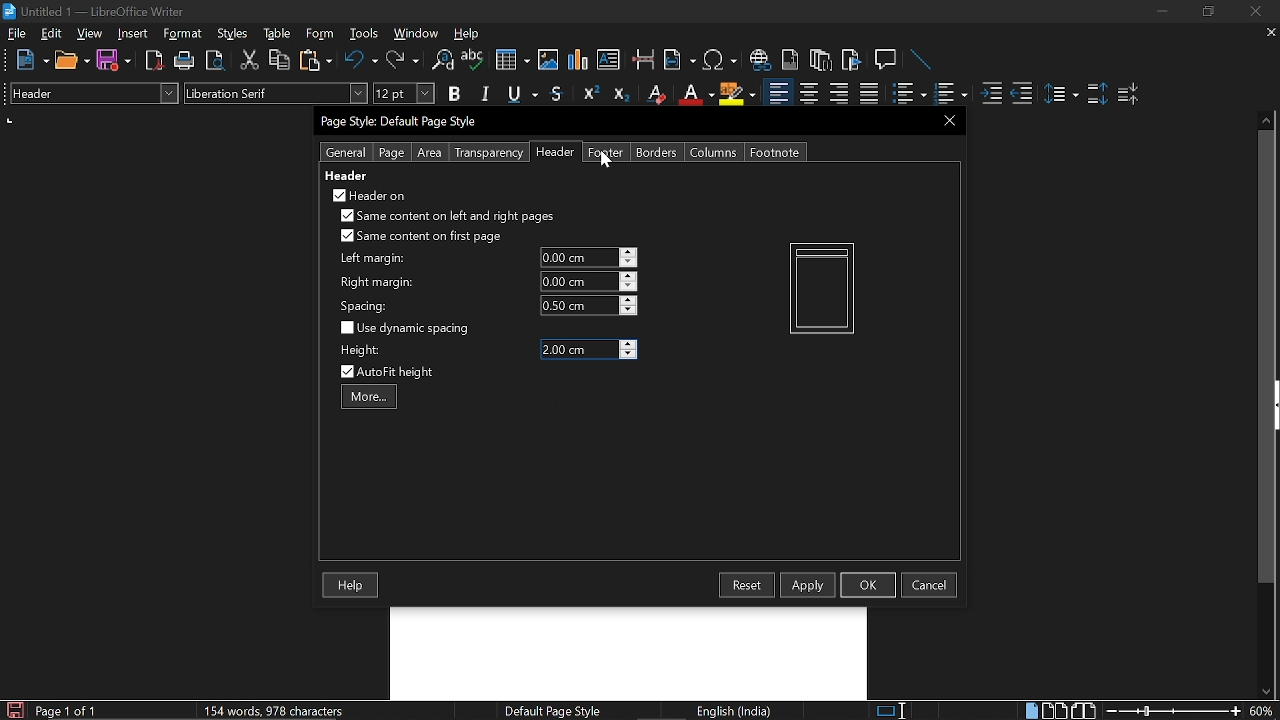 The height and width of the screenshot is (720, 1280). I want to click on line margin Line margin, so click(577, 258).